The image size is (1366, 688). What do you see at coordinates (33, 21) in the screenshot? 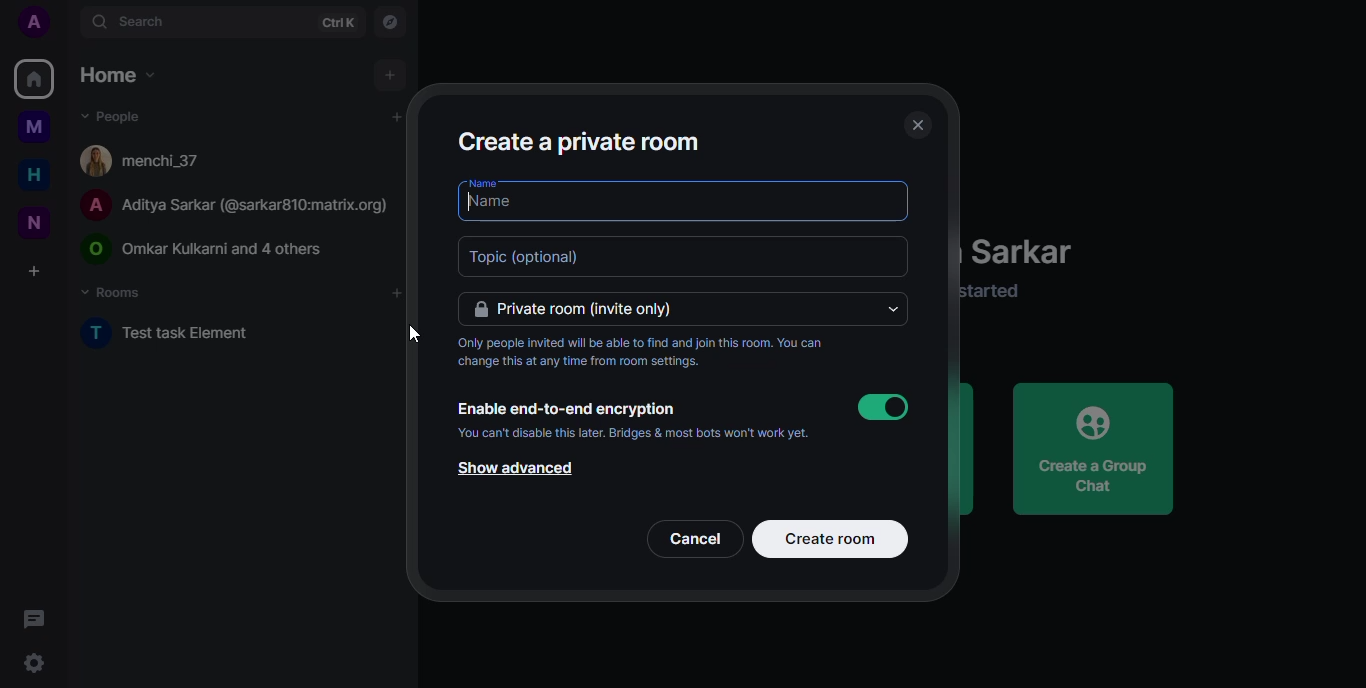
I see `profile` at bounding box center [33, 21].